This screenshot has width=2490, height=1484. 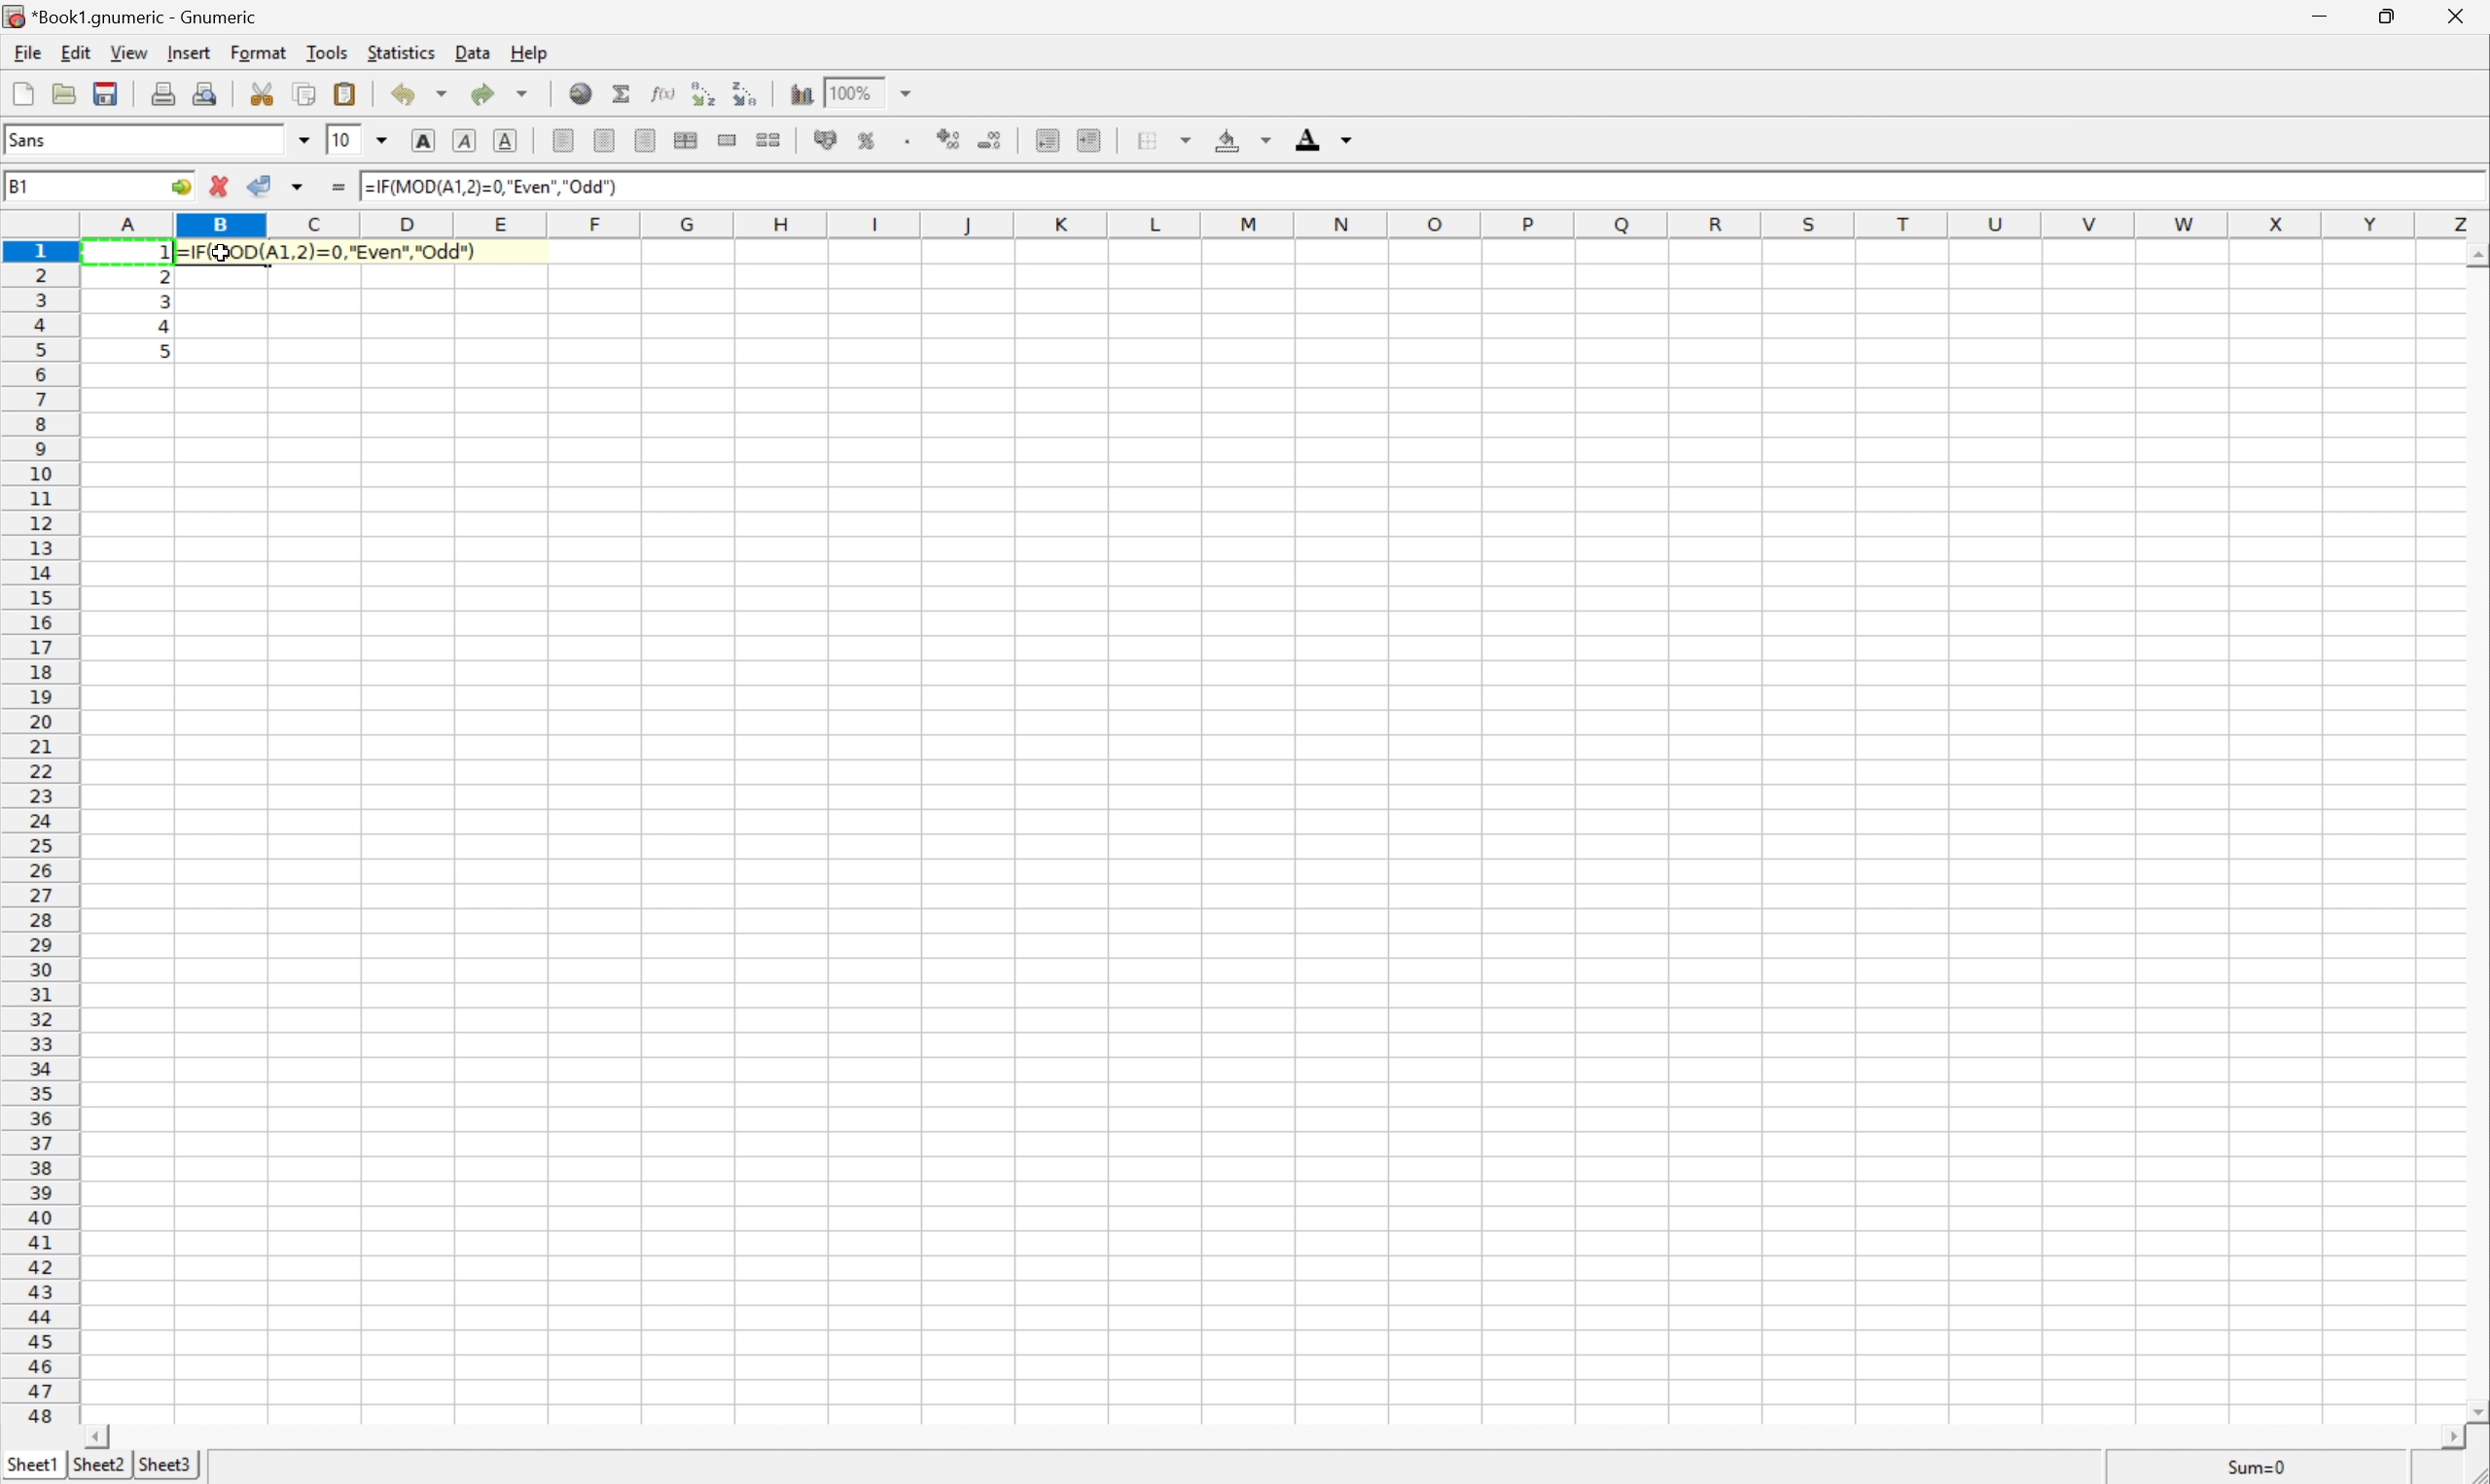 What do you see at coordinates (333, 251) in the screenshot?
I see `=IF(MOD(A1,2)=0,"Even","Odd")` at bounding box center [333, 251].